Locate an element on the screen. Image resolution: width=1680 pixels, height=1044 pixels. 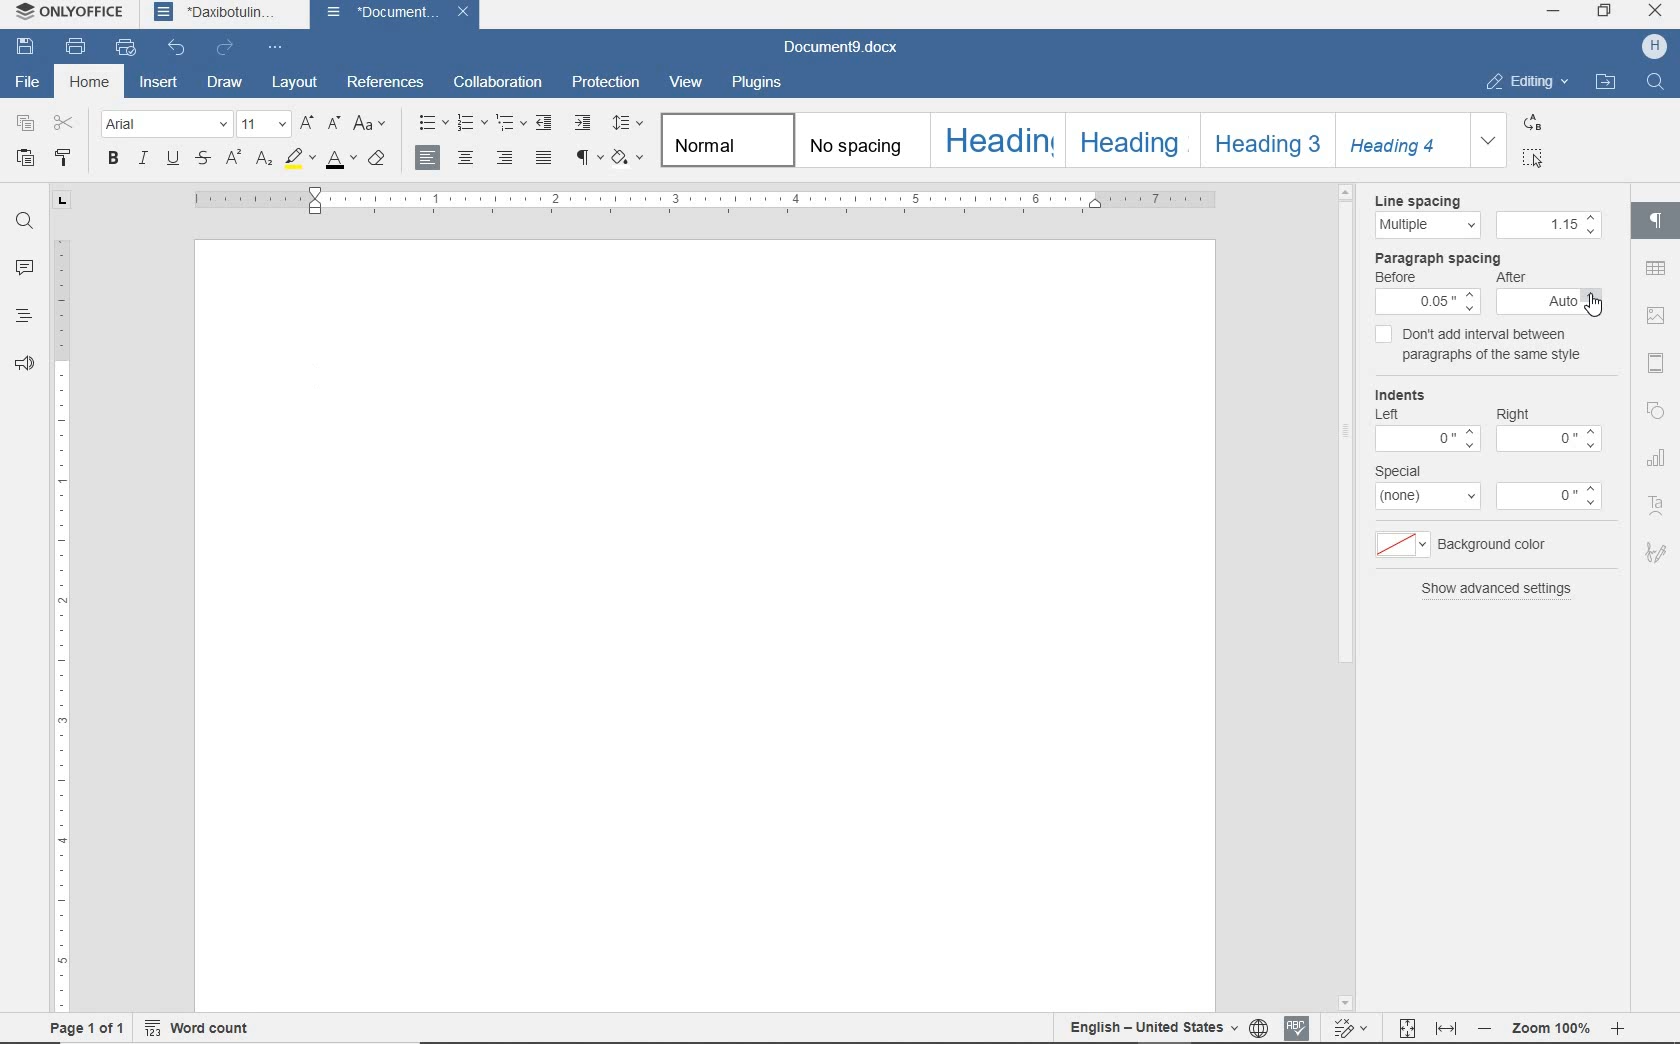
file is located at coordinates (29, 86).